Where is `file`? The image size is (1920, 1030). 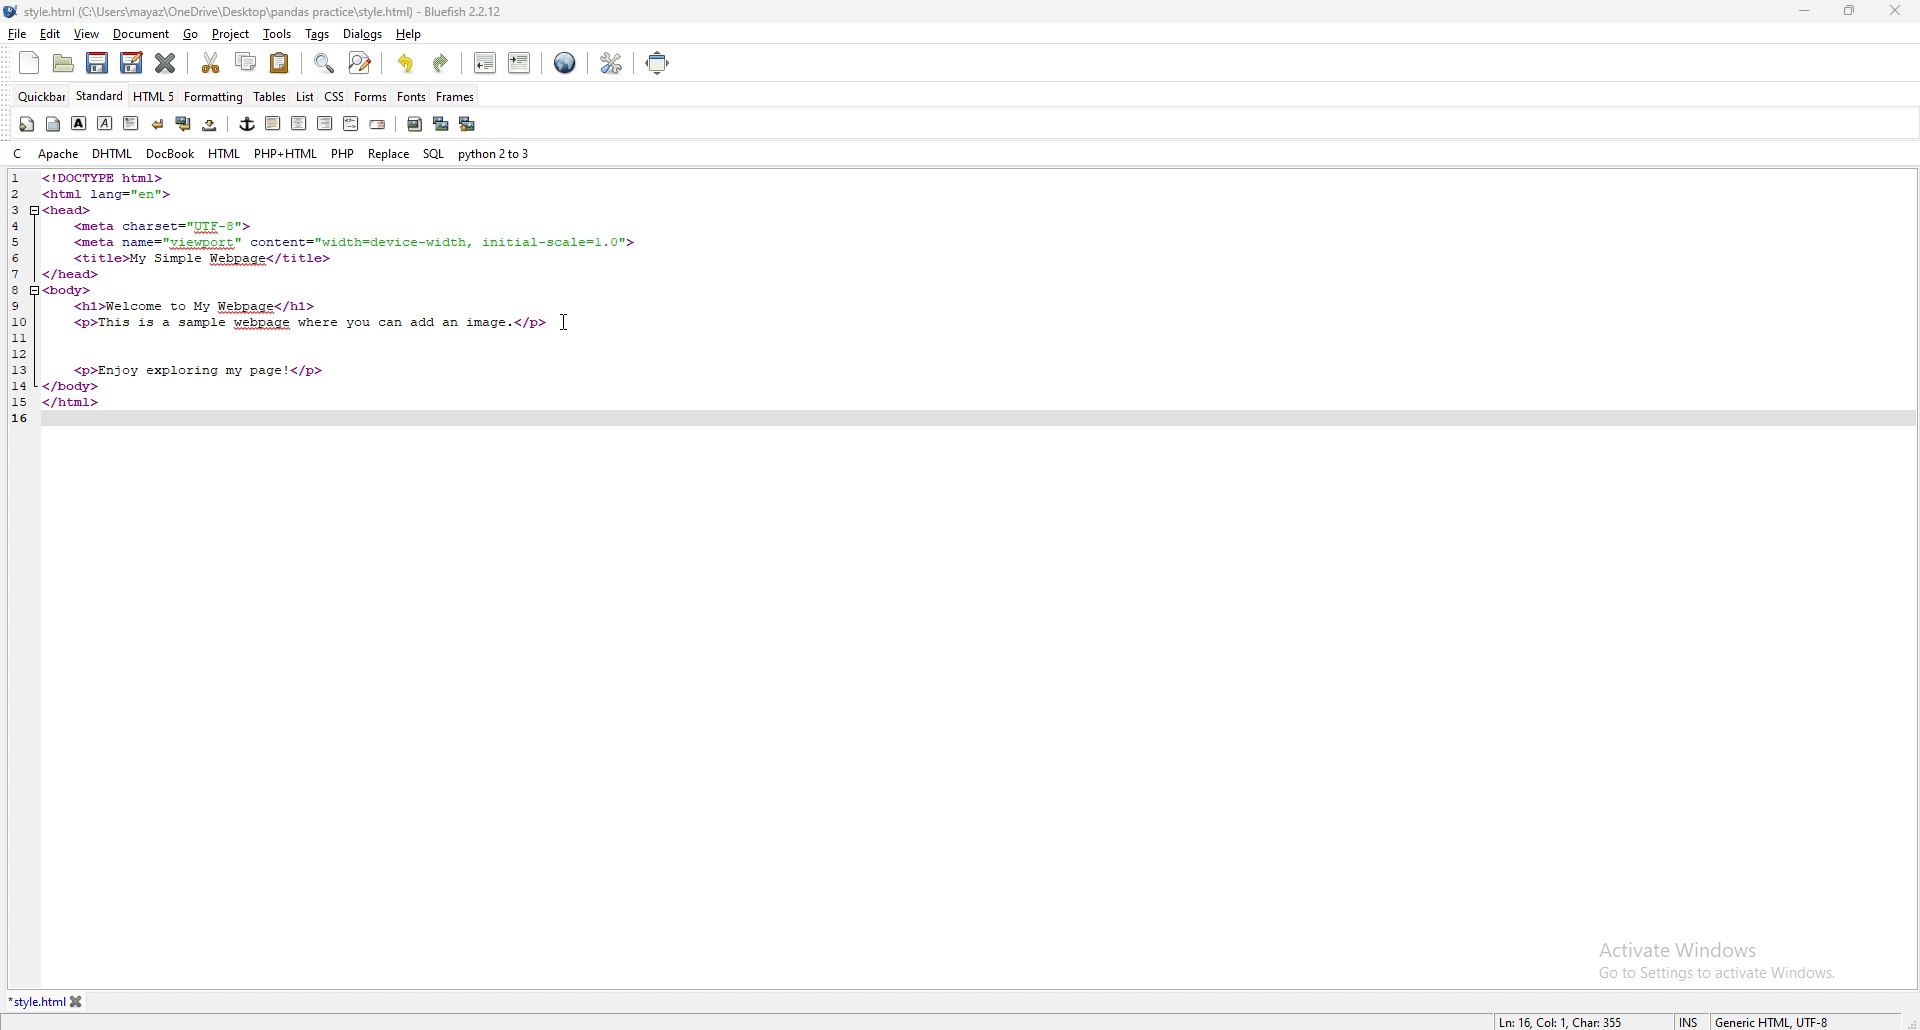
file is located at coordinates (18, 34).